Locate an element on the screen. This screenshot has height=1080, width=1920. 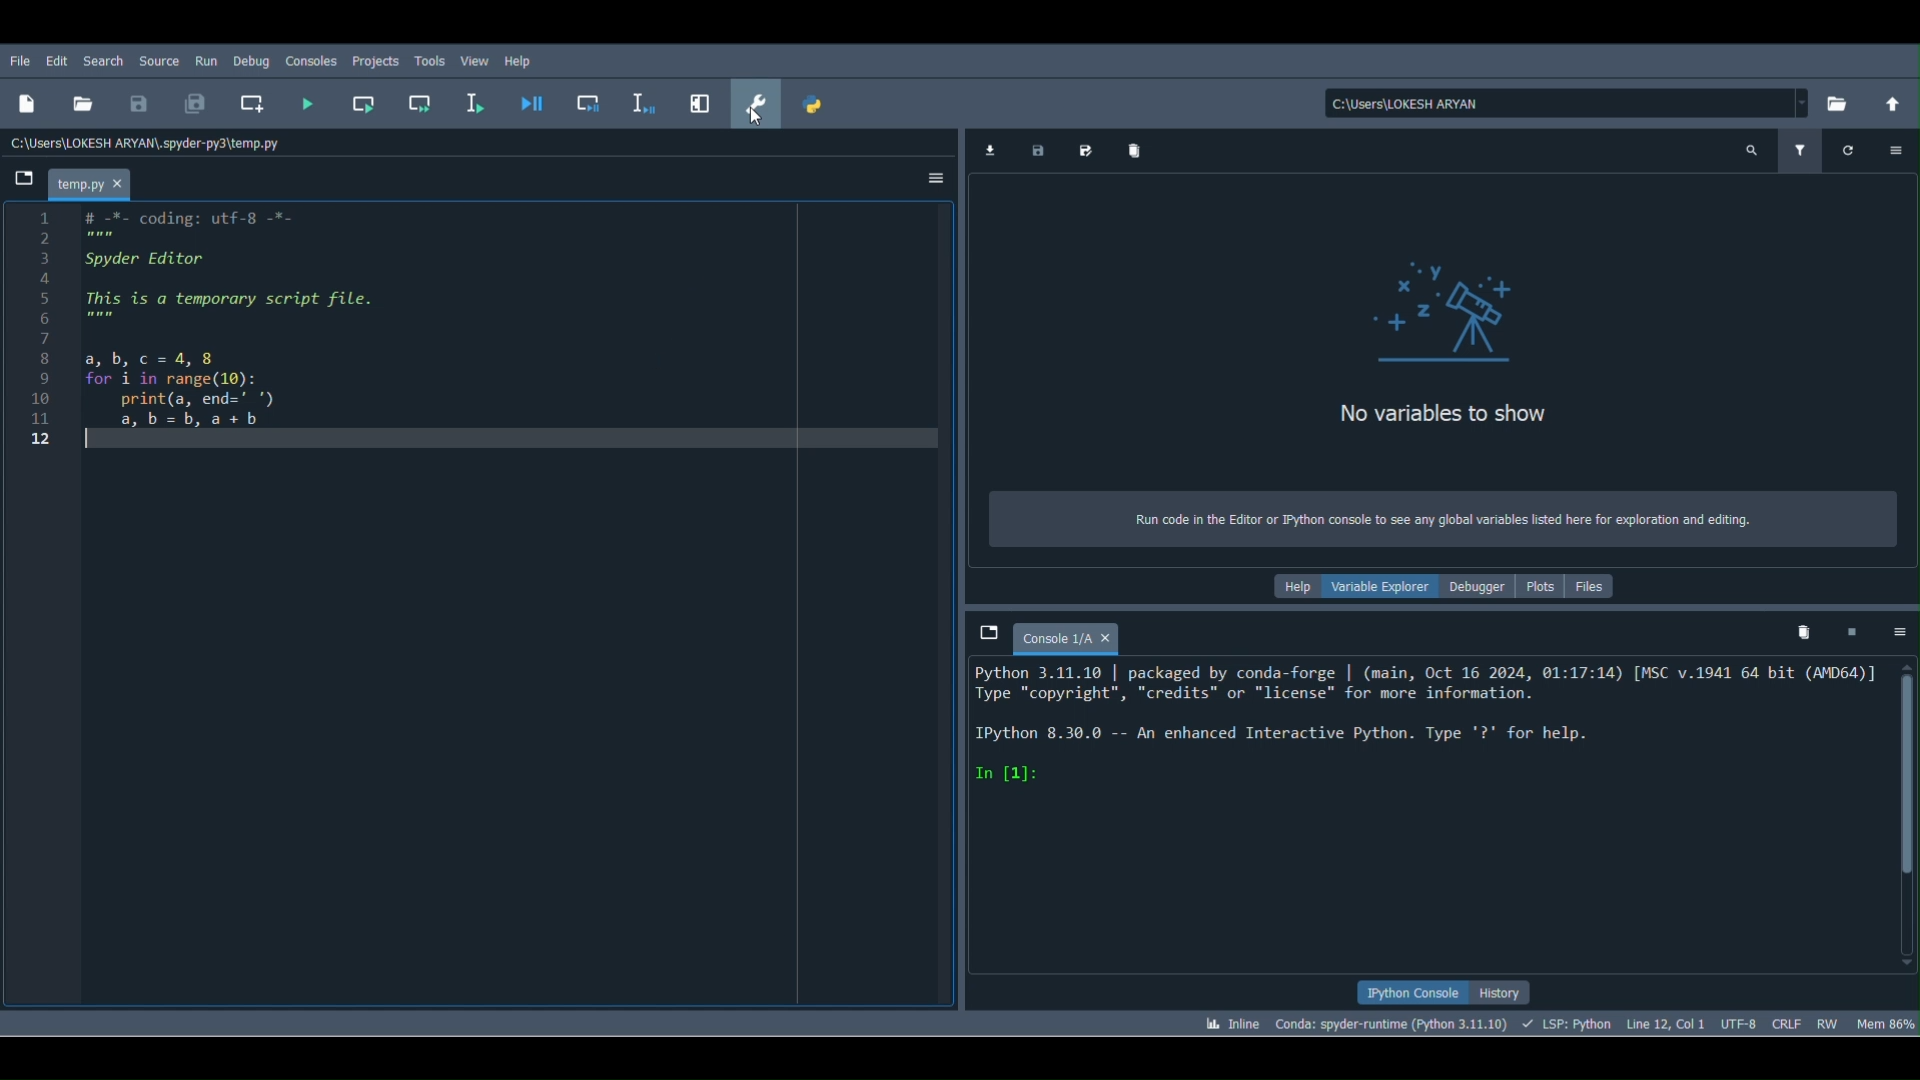
Refresh variables(Ctrl + R) is located at coordinates (1853, 148).